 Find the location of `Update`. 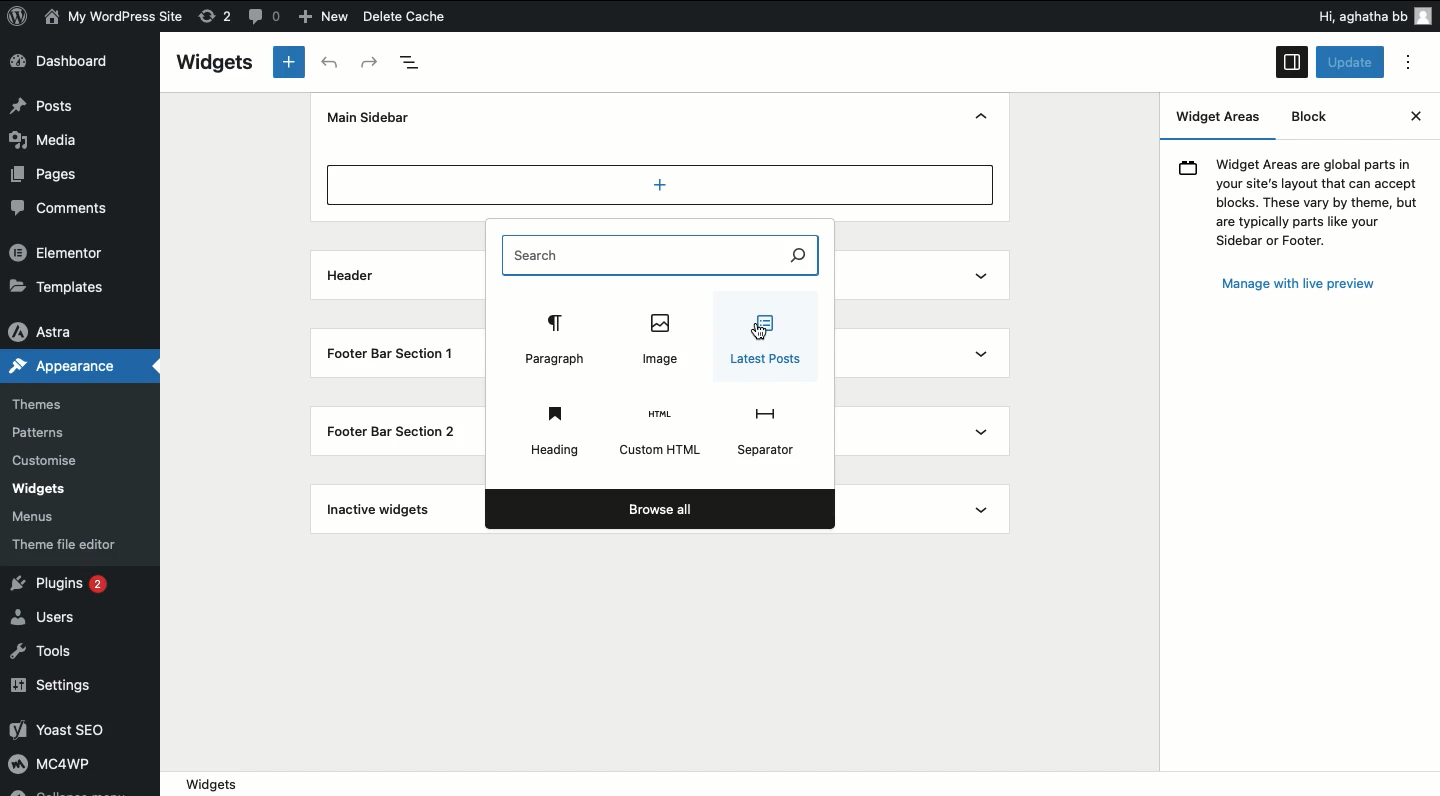

Update is located at coordinates (1349, 63).